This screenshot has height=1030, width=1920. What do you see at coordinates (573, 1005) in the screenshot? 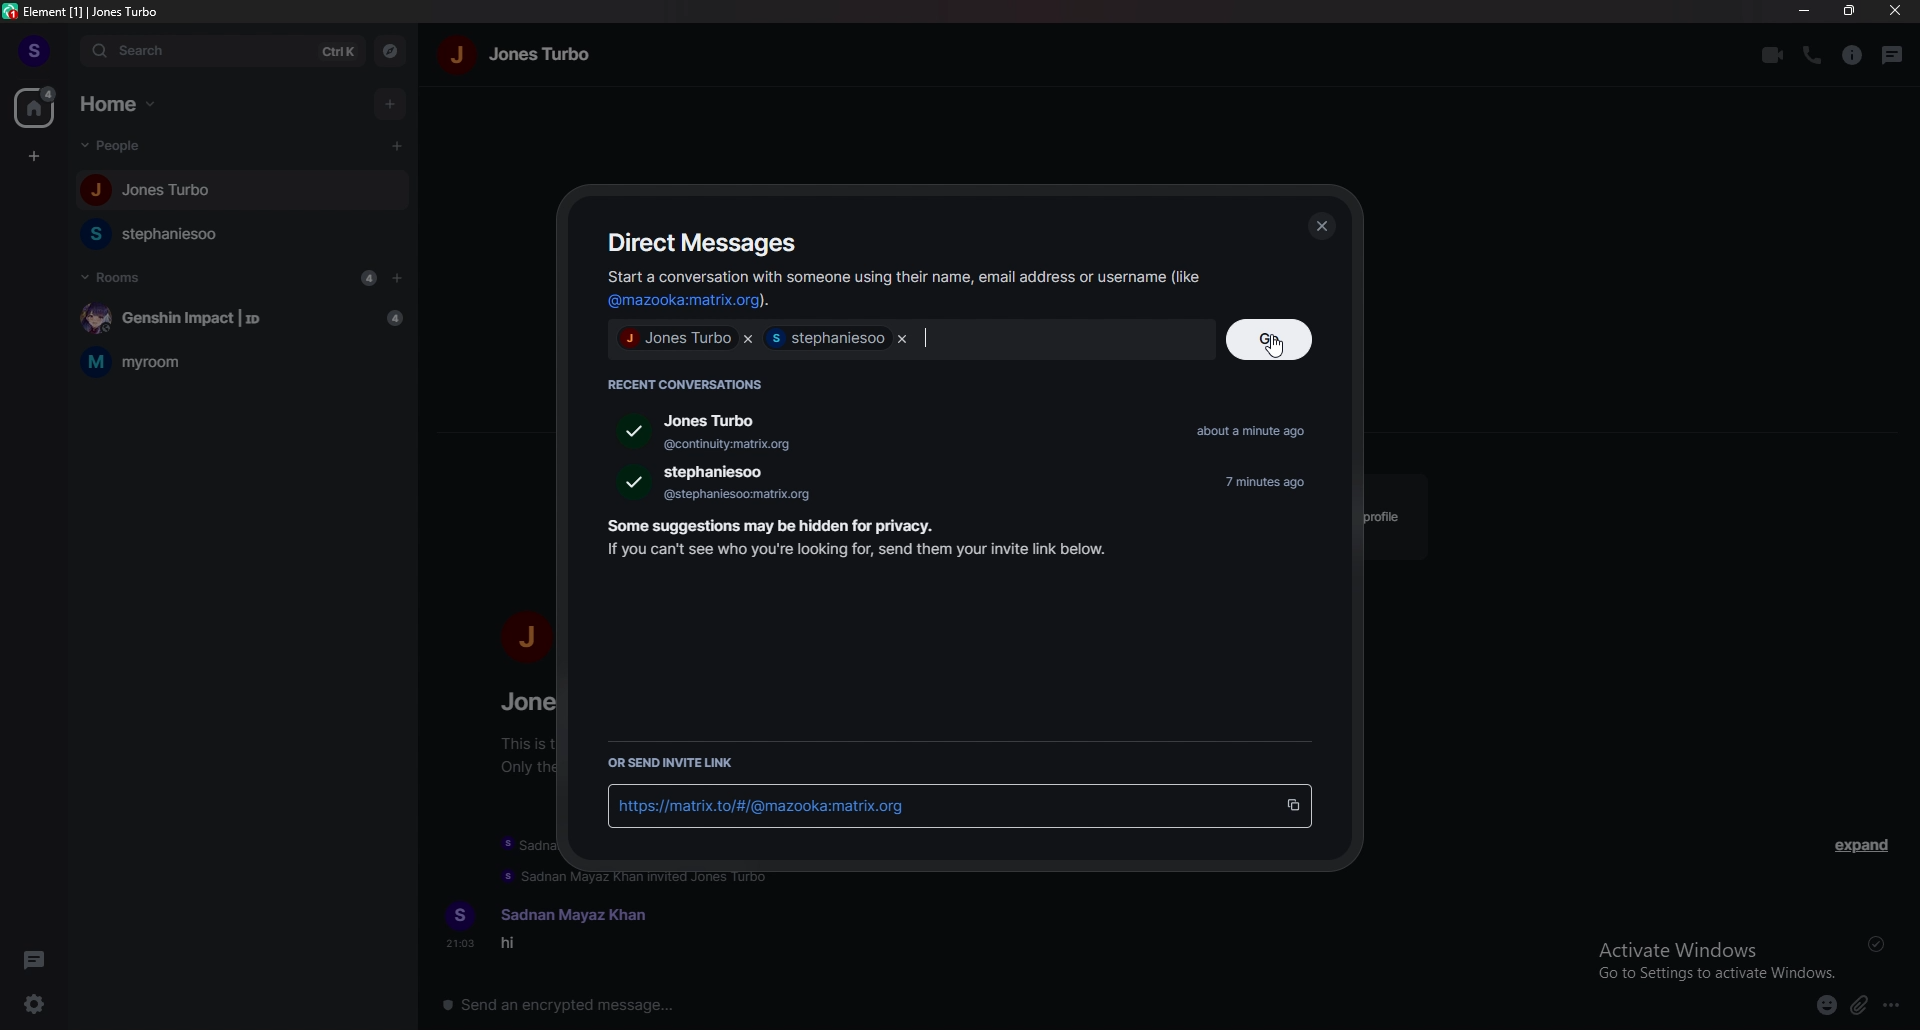
I see `send an encrypted message` at bounding box center [573, 1005].